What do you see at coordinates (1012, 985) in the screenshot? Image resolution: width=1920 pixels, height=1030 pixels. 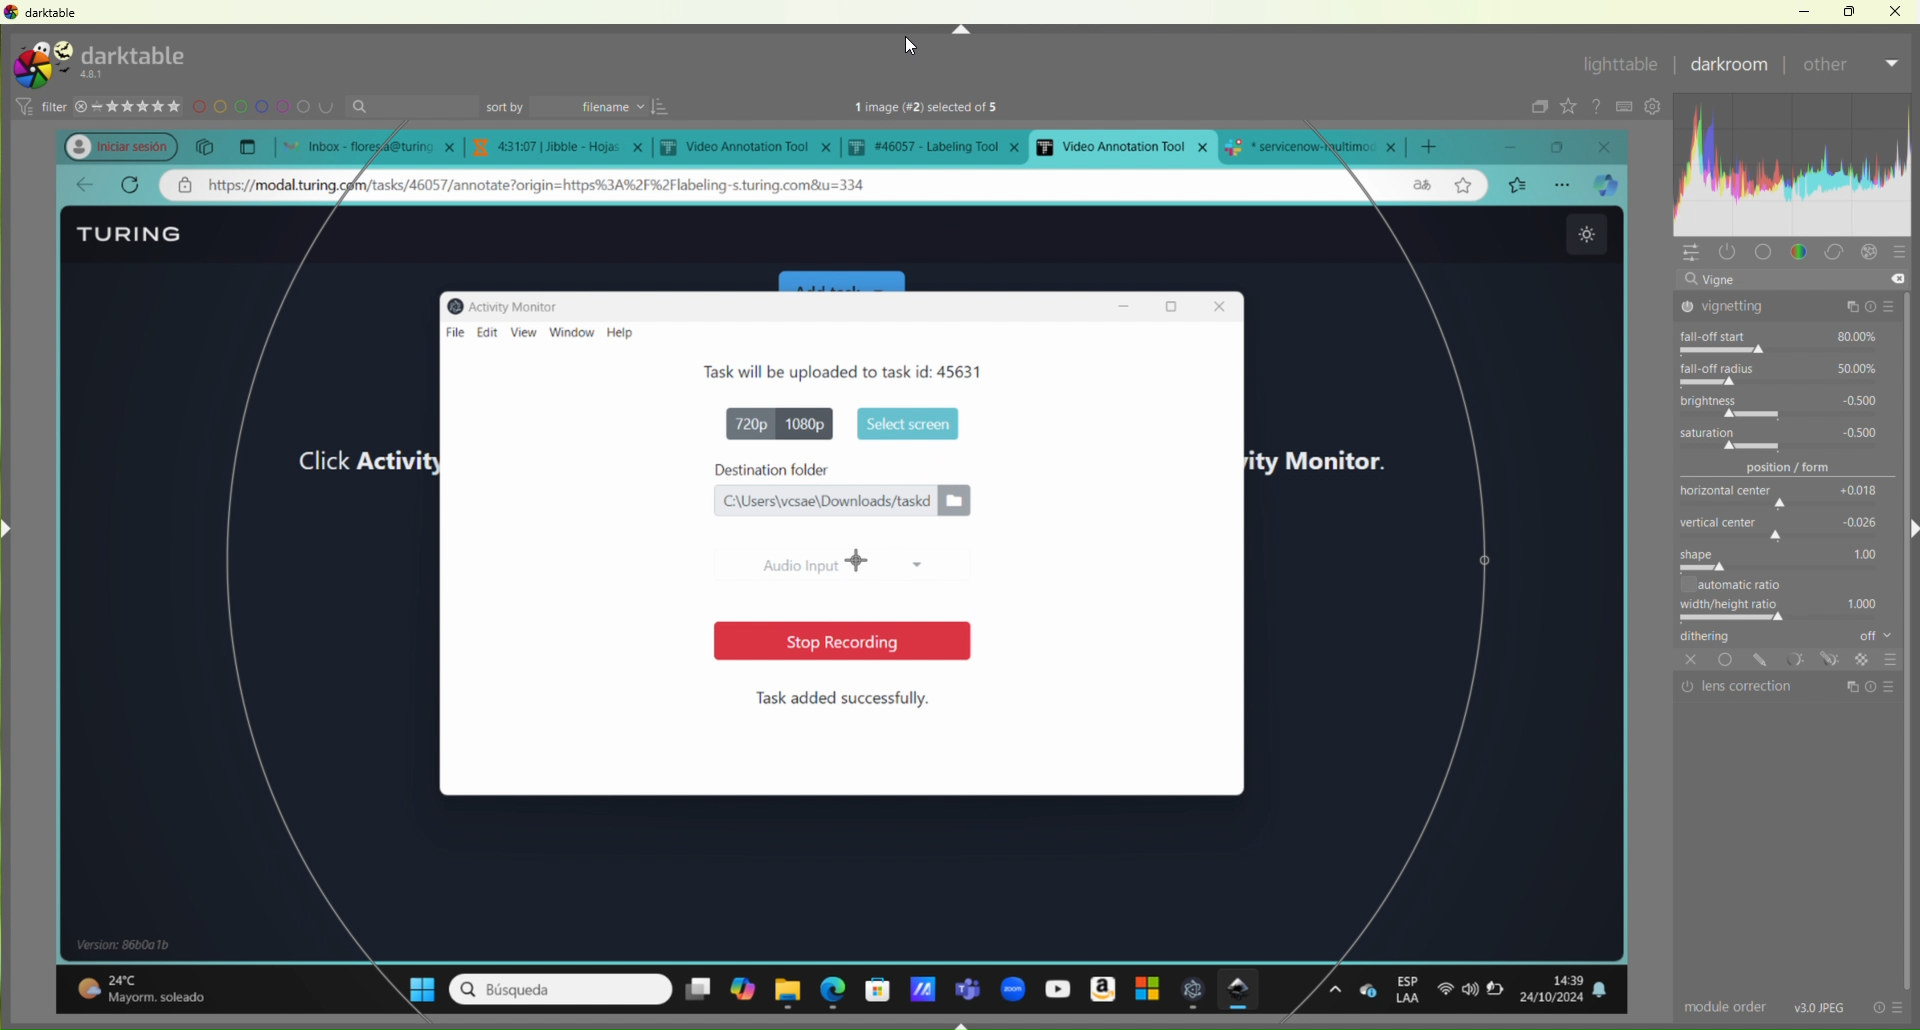 I see `zoom` at bounding box center [1012, 985].